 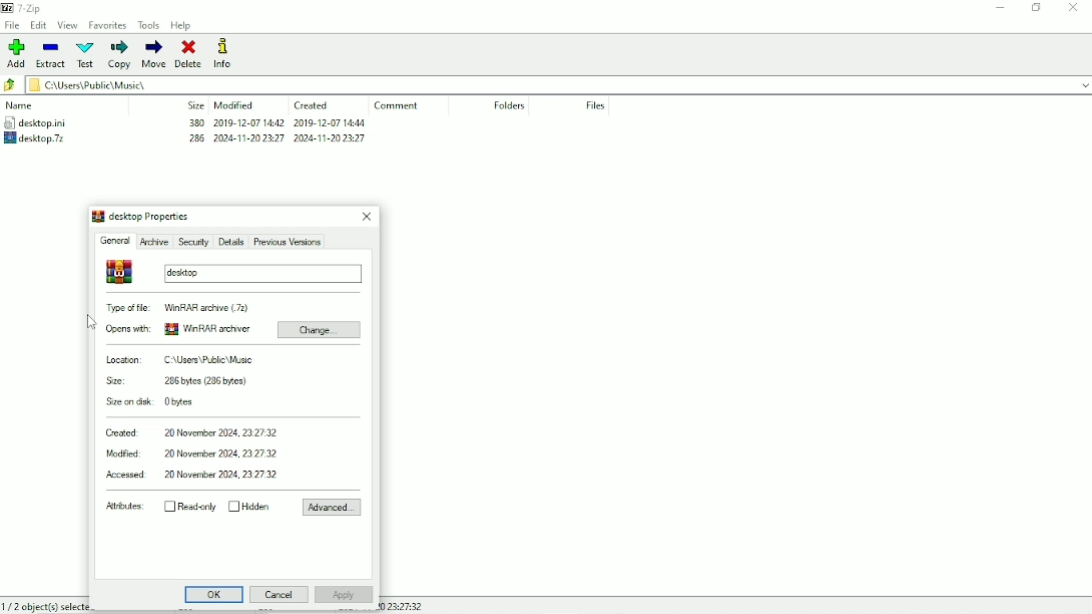 I want to click on Add, so click(x=17, y=53).